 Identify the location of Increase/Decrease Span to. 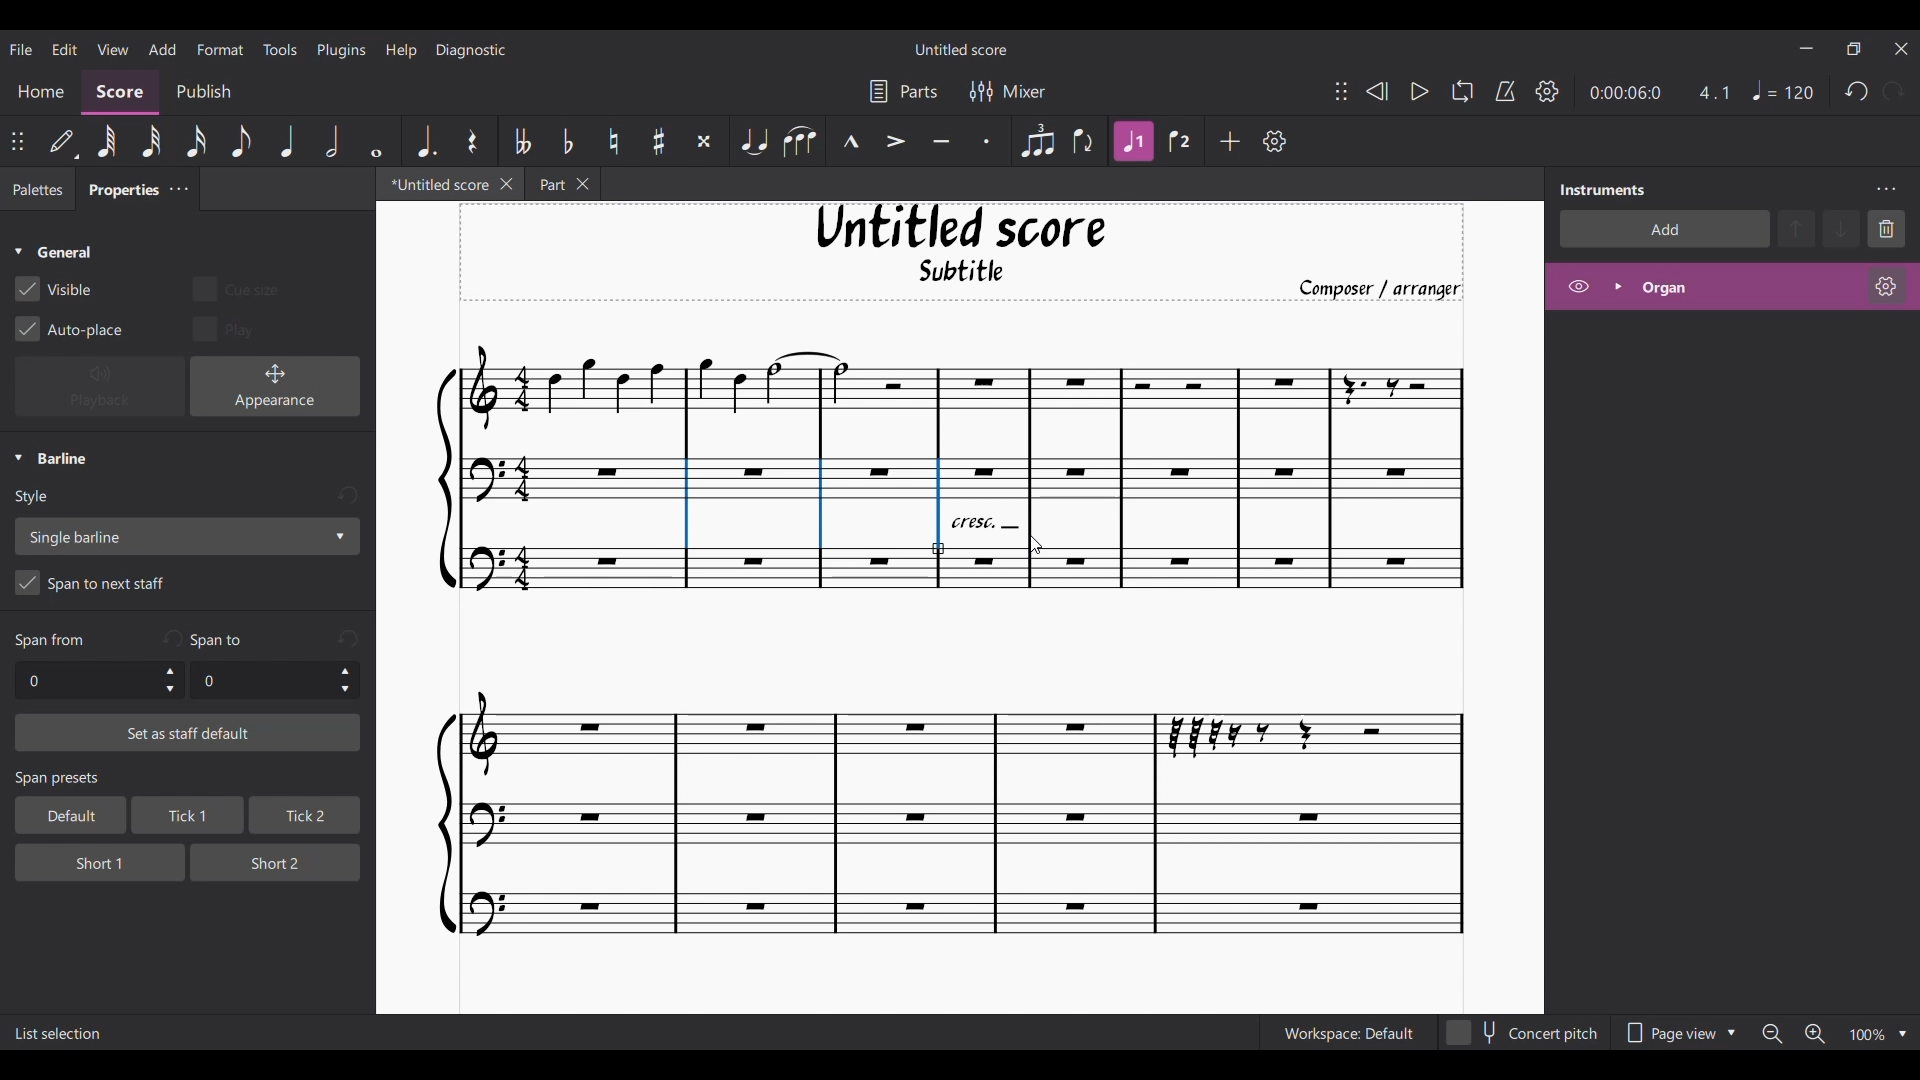
(345, 681).